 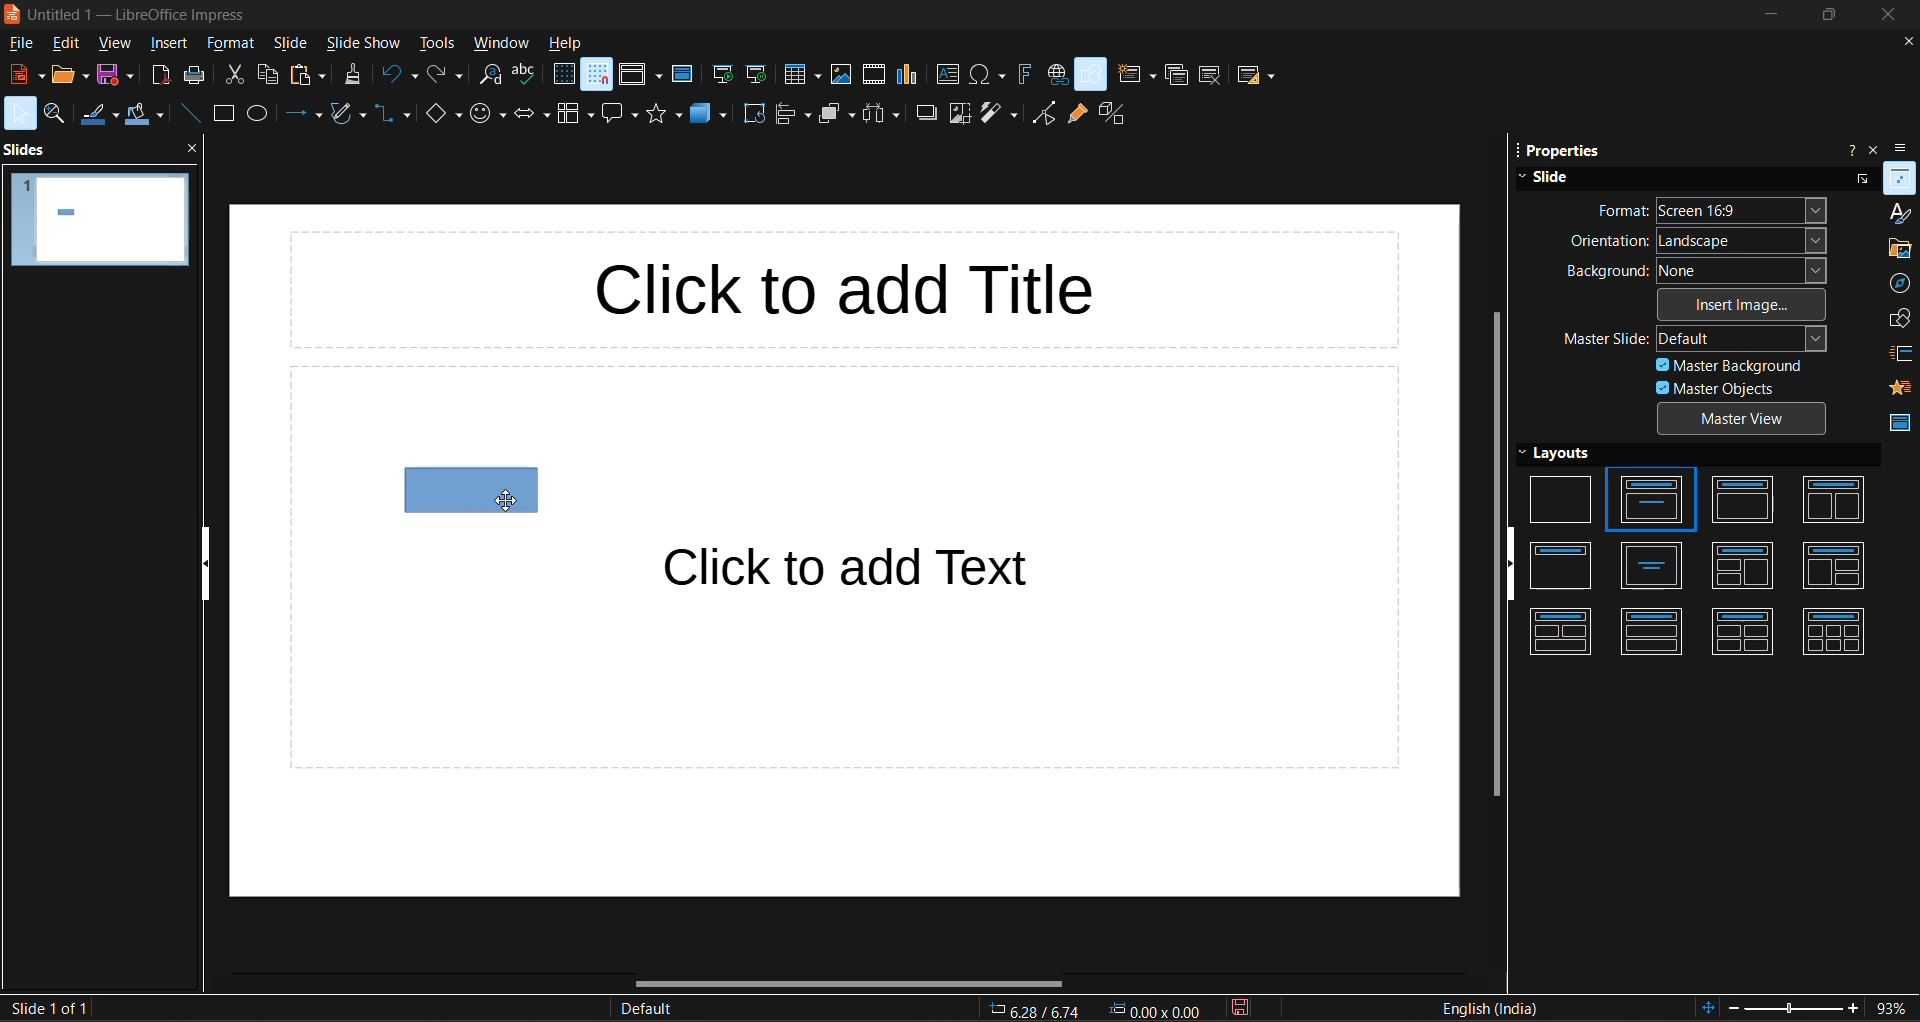 What do you see at coordinates (437, 42) in the screenshot?
I see `tools` at bounding box center [437, 42].